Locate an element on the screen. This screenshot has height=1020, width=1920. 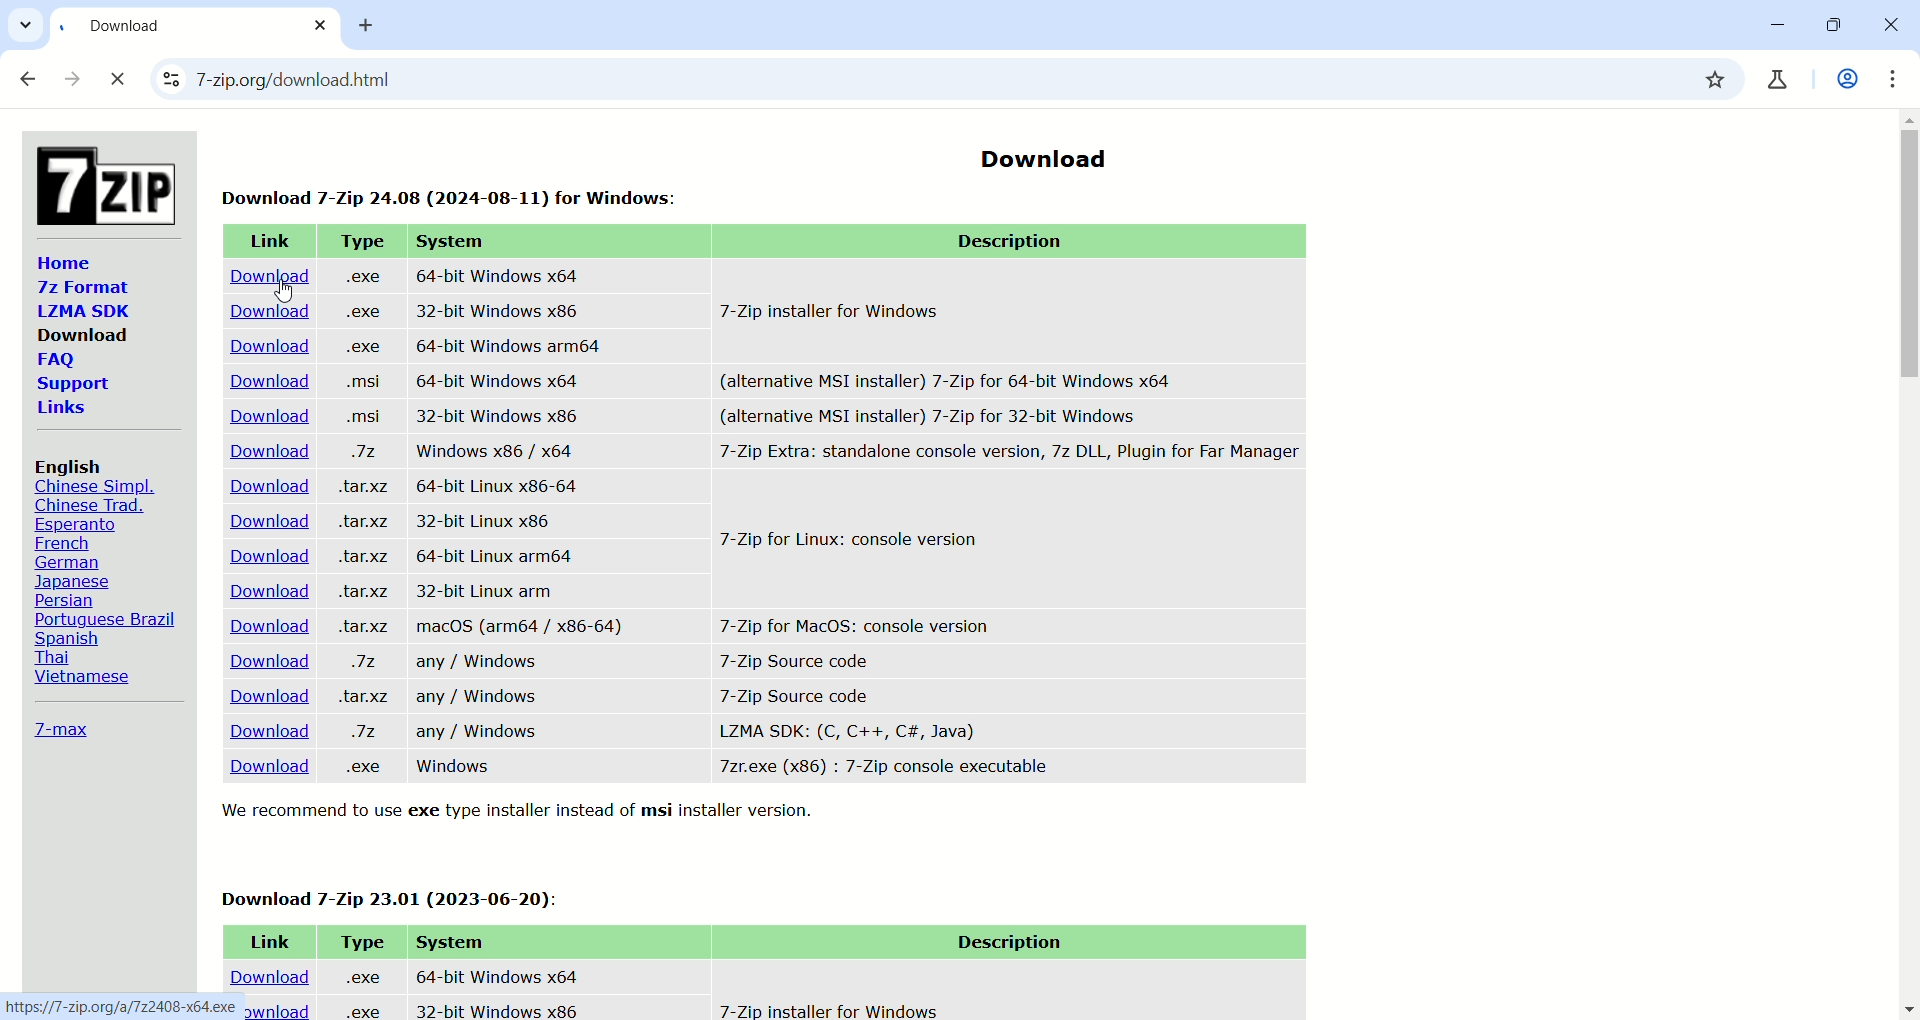
Download is located at coordinates (266, 310).